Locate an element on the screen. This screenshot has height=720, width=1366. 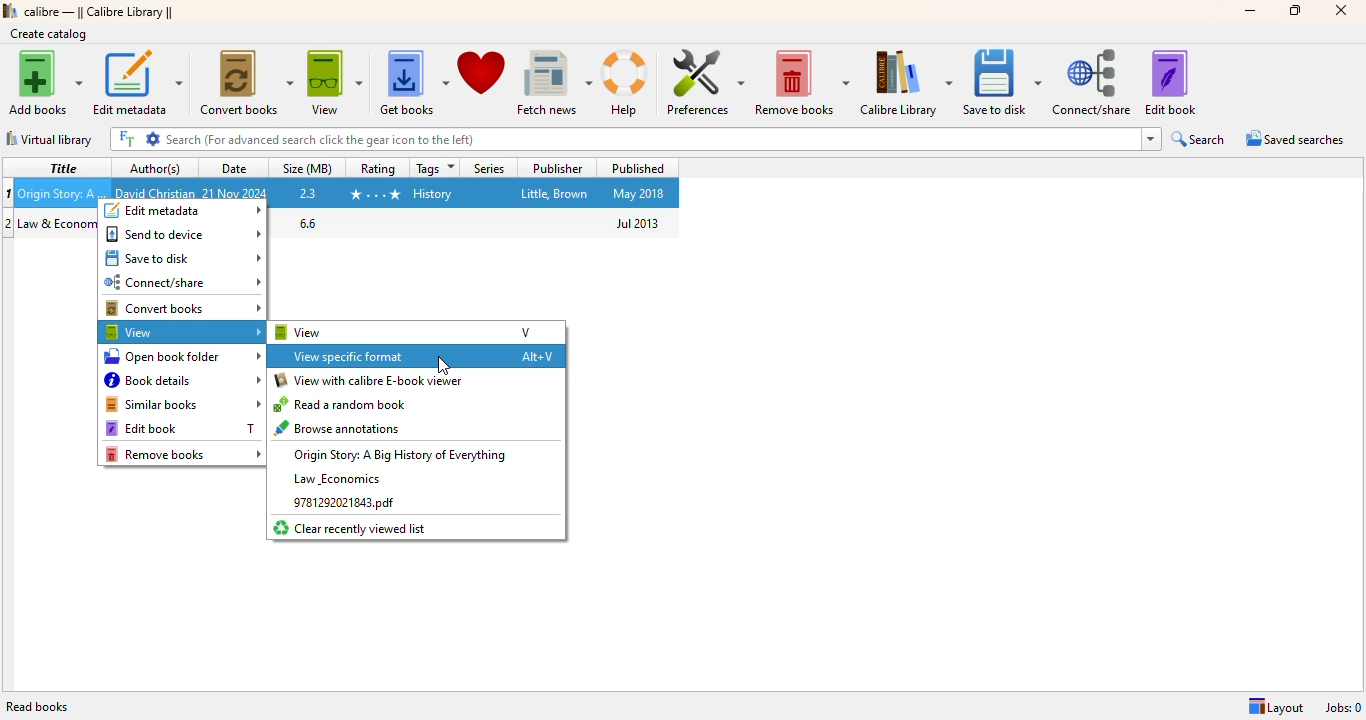
connect/share is located at coordinates (182, 282).